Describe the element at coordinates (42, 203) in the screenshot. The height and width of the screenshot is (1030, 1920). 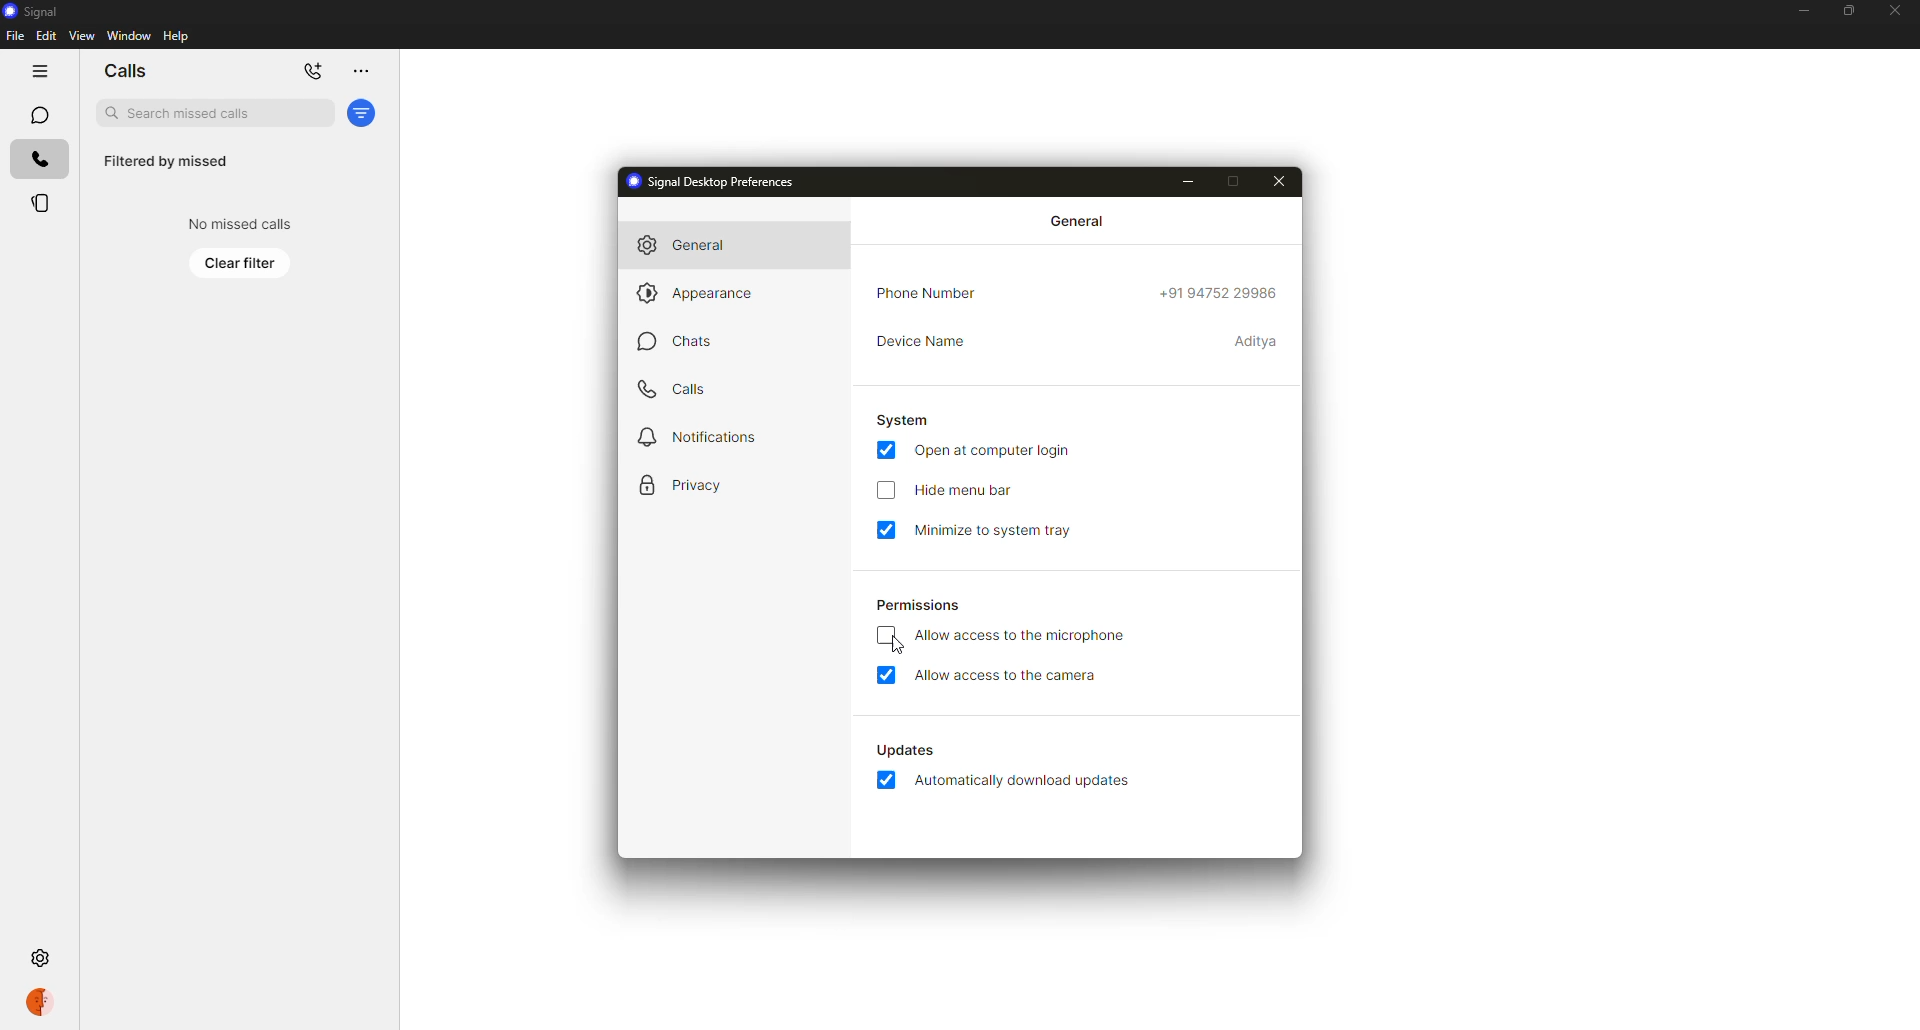
I see `stories` at that location.